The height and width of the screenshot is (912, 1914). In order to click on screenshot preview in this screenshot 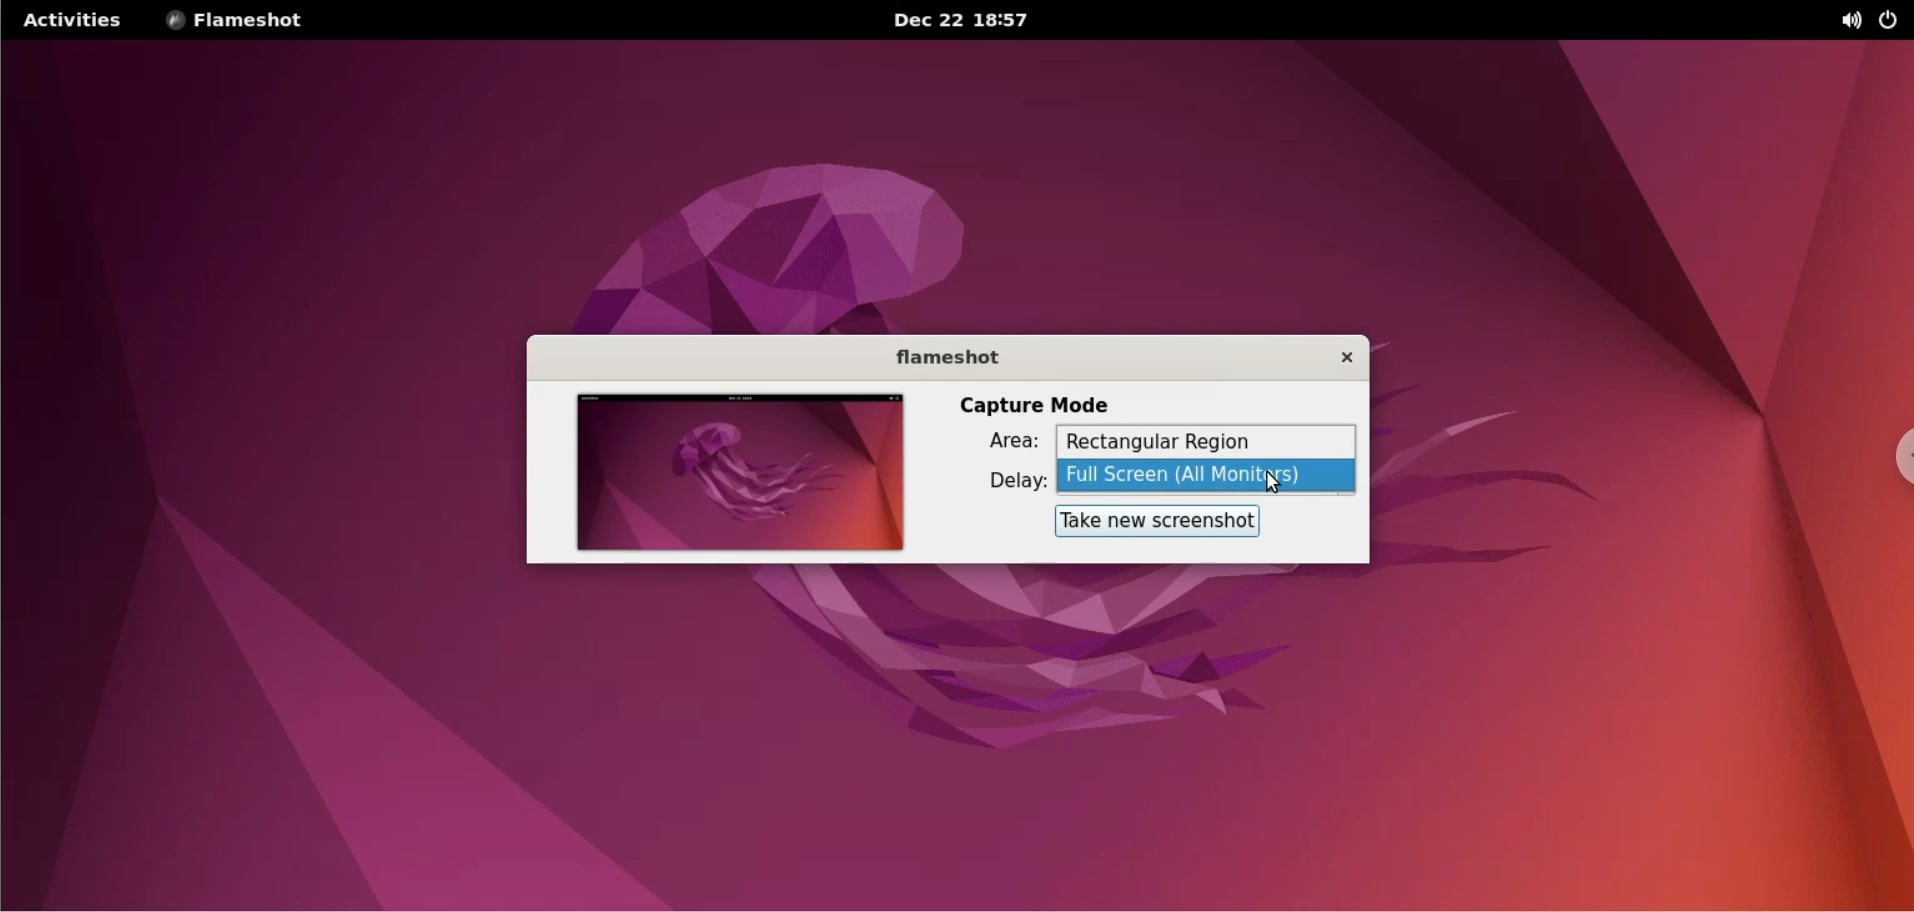, I will do `click(735, 474)`.